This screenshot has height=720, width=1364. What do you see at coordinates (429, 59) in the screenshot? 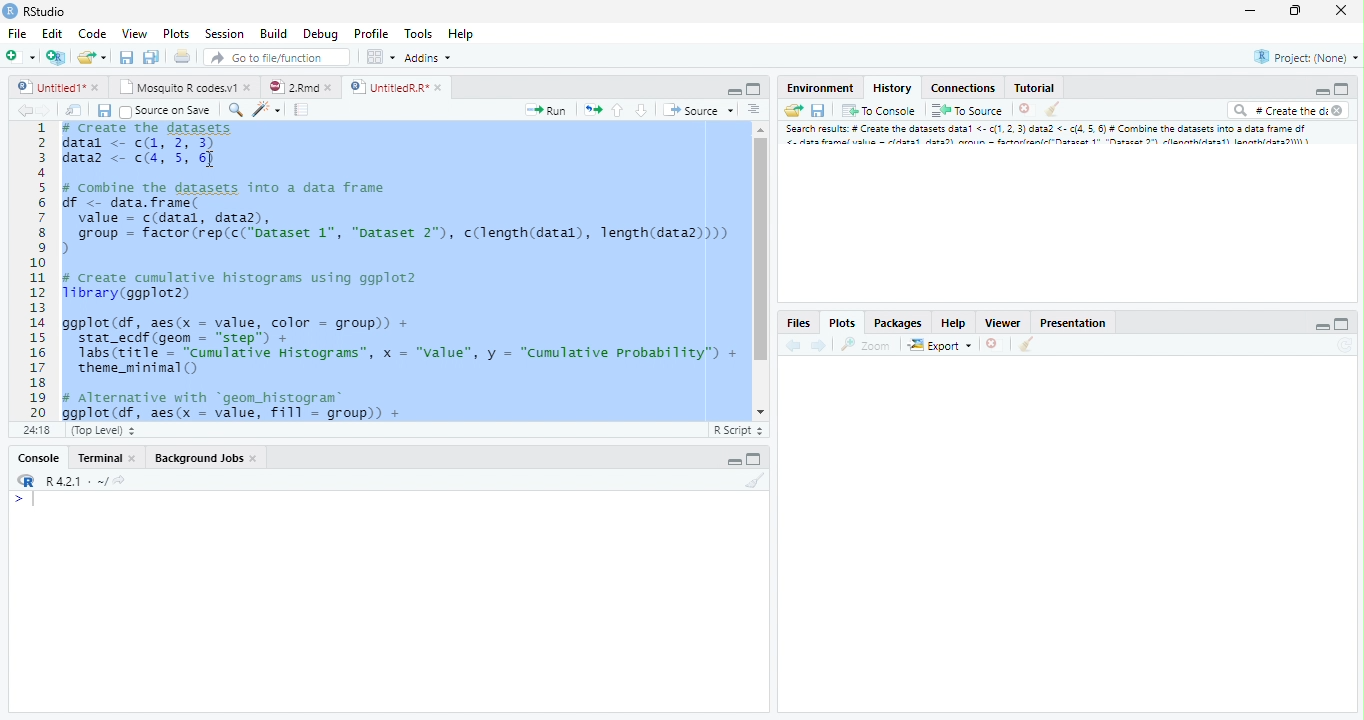
I see `Addins` at bounding box center [429, 59].